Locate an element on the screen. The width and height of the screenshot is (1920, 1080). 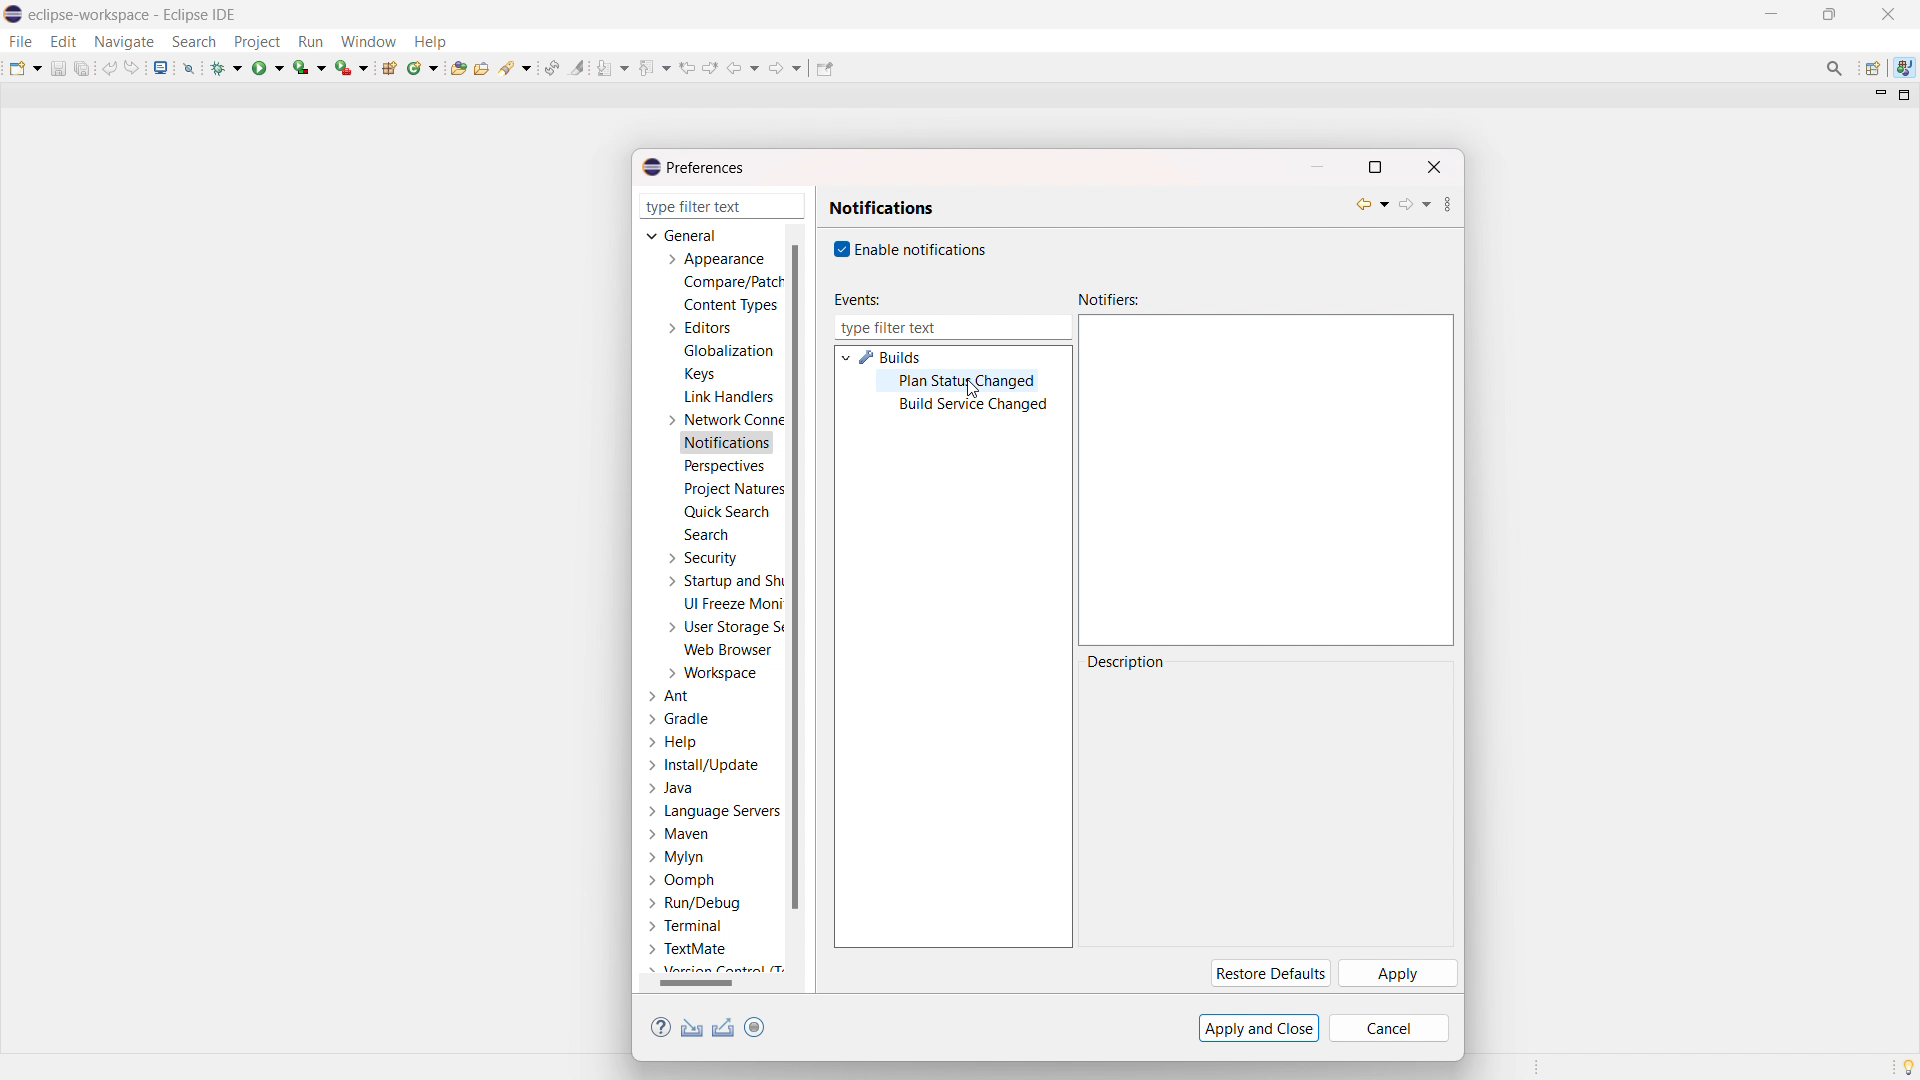
editors is located at coordinates (698, 328).